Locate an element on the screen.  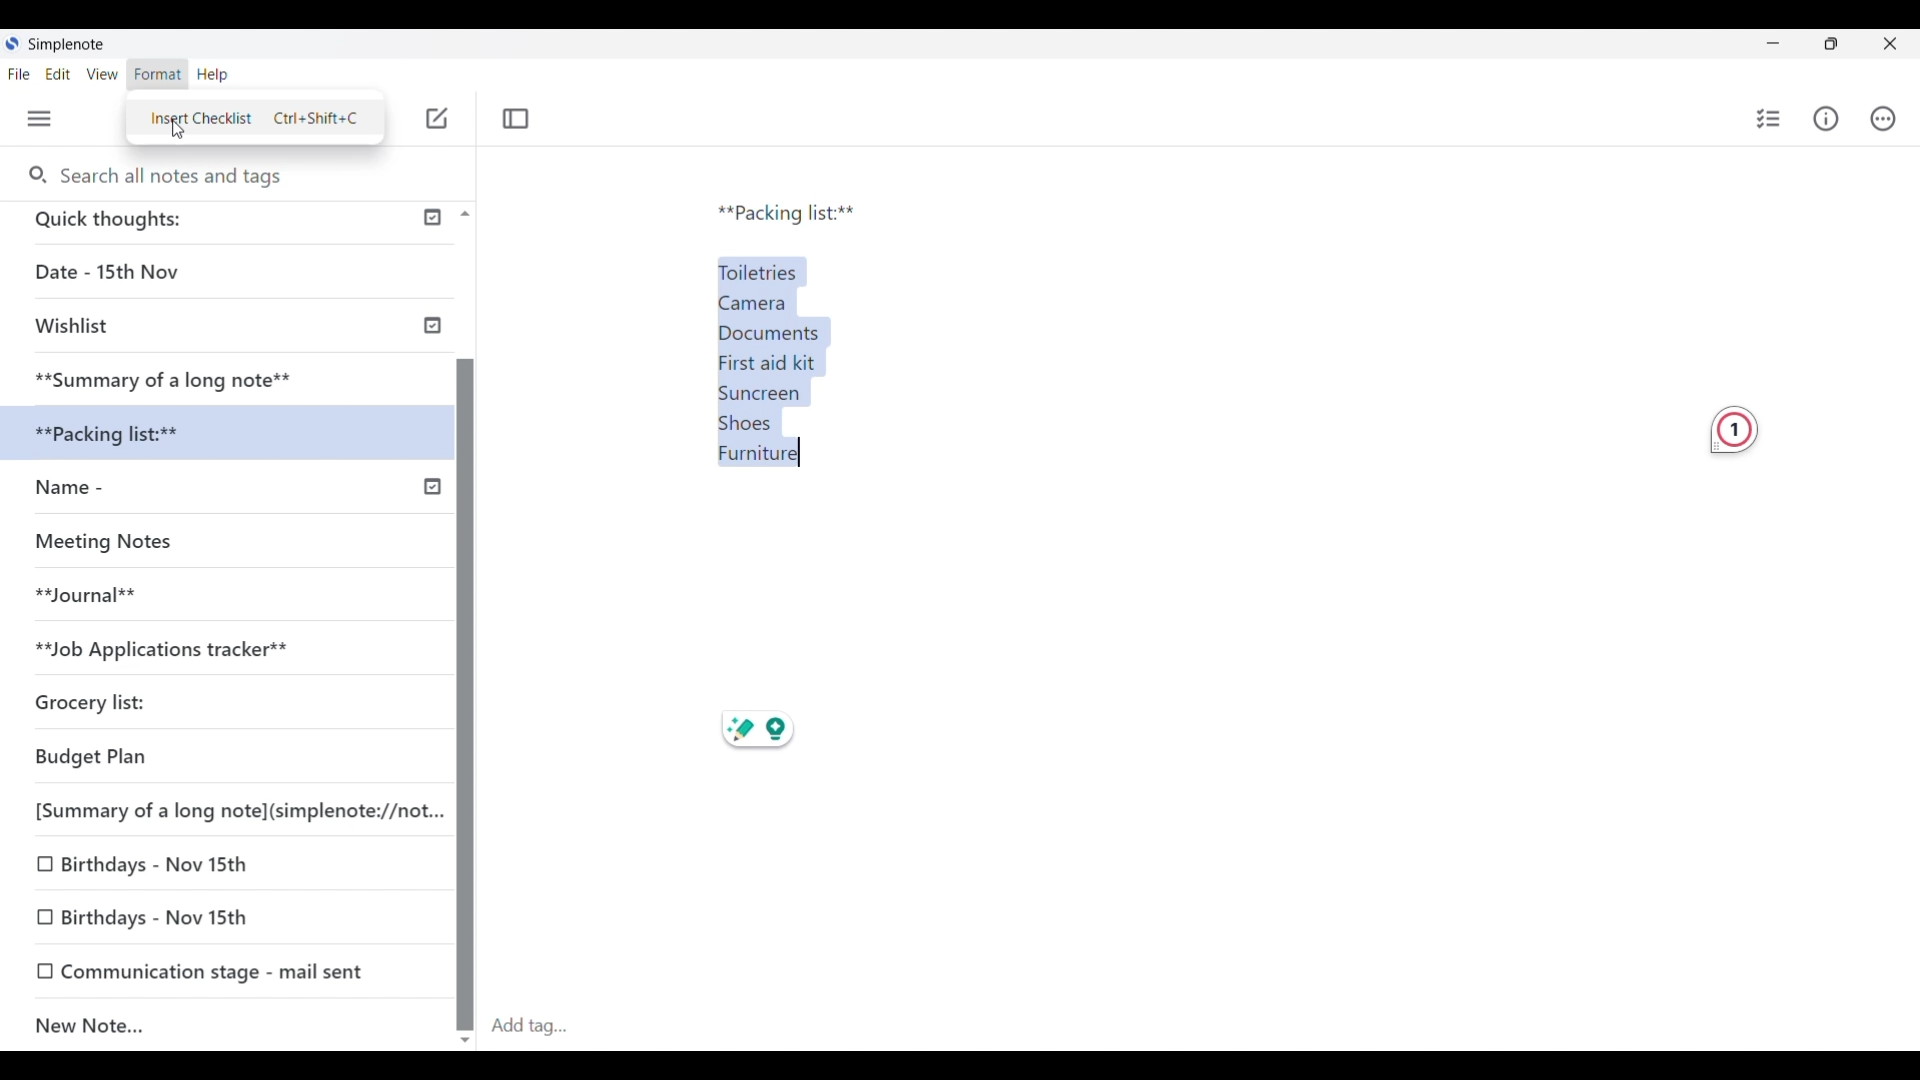
[Summary of a long note](simplenote://not... is located at coordinates (230, 810).